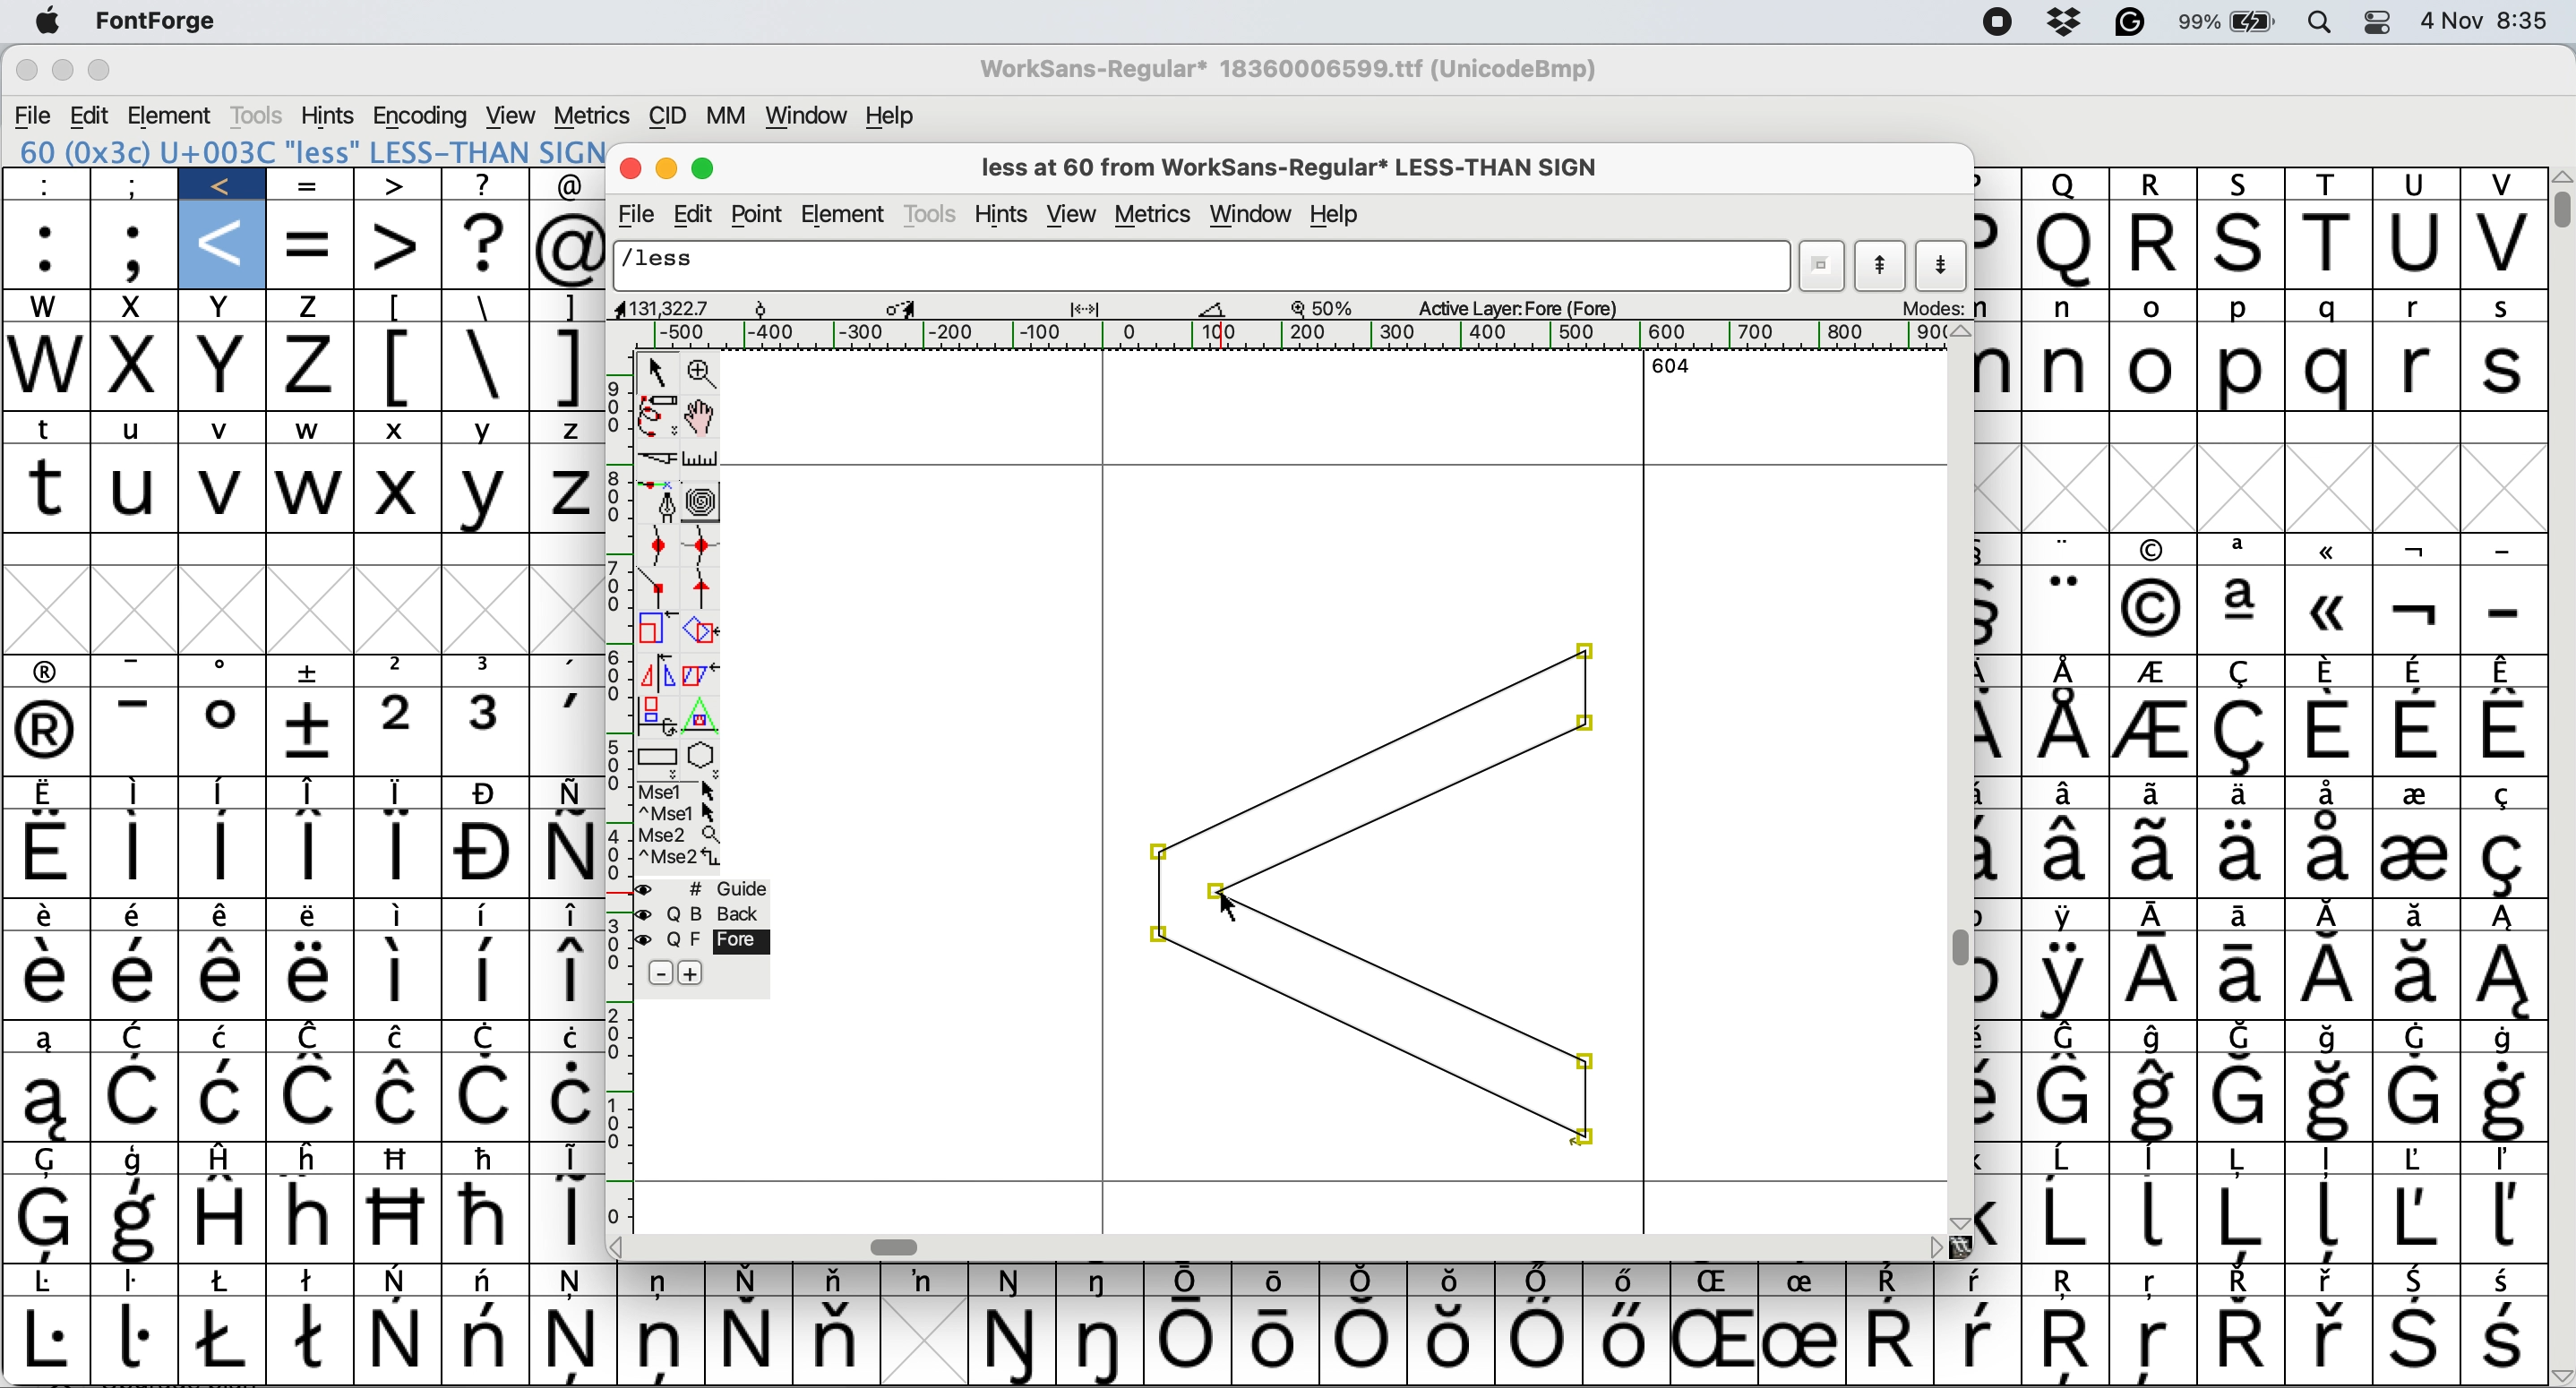 The image size is (2576, 1388). What do you see at coordinates (1995, 548) in the screenshot?
I see `Symbol` at bounding box center [1995, 548].